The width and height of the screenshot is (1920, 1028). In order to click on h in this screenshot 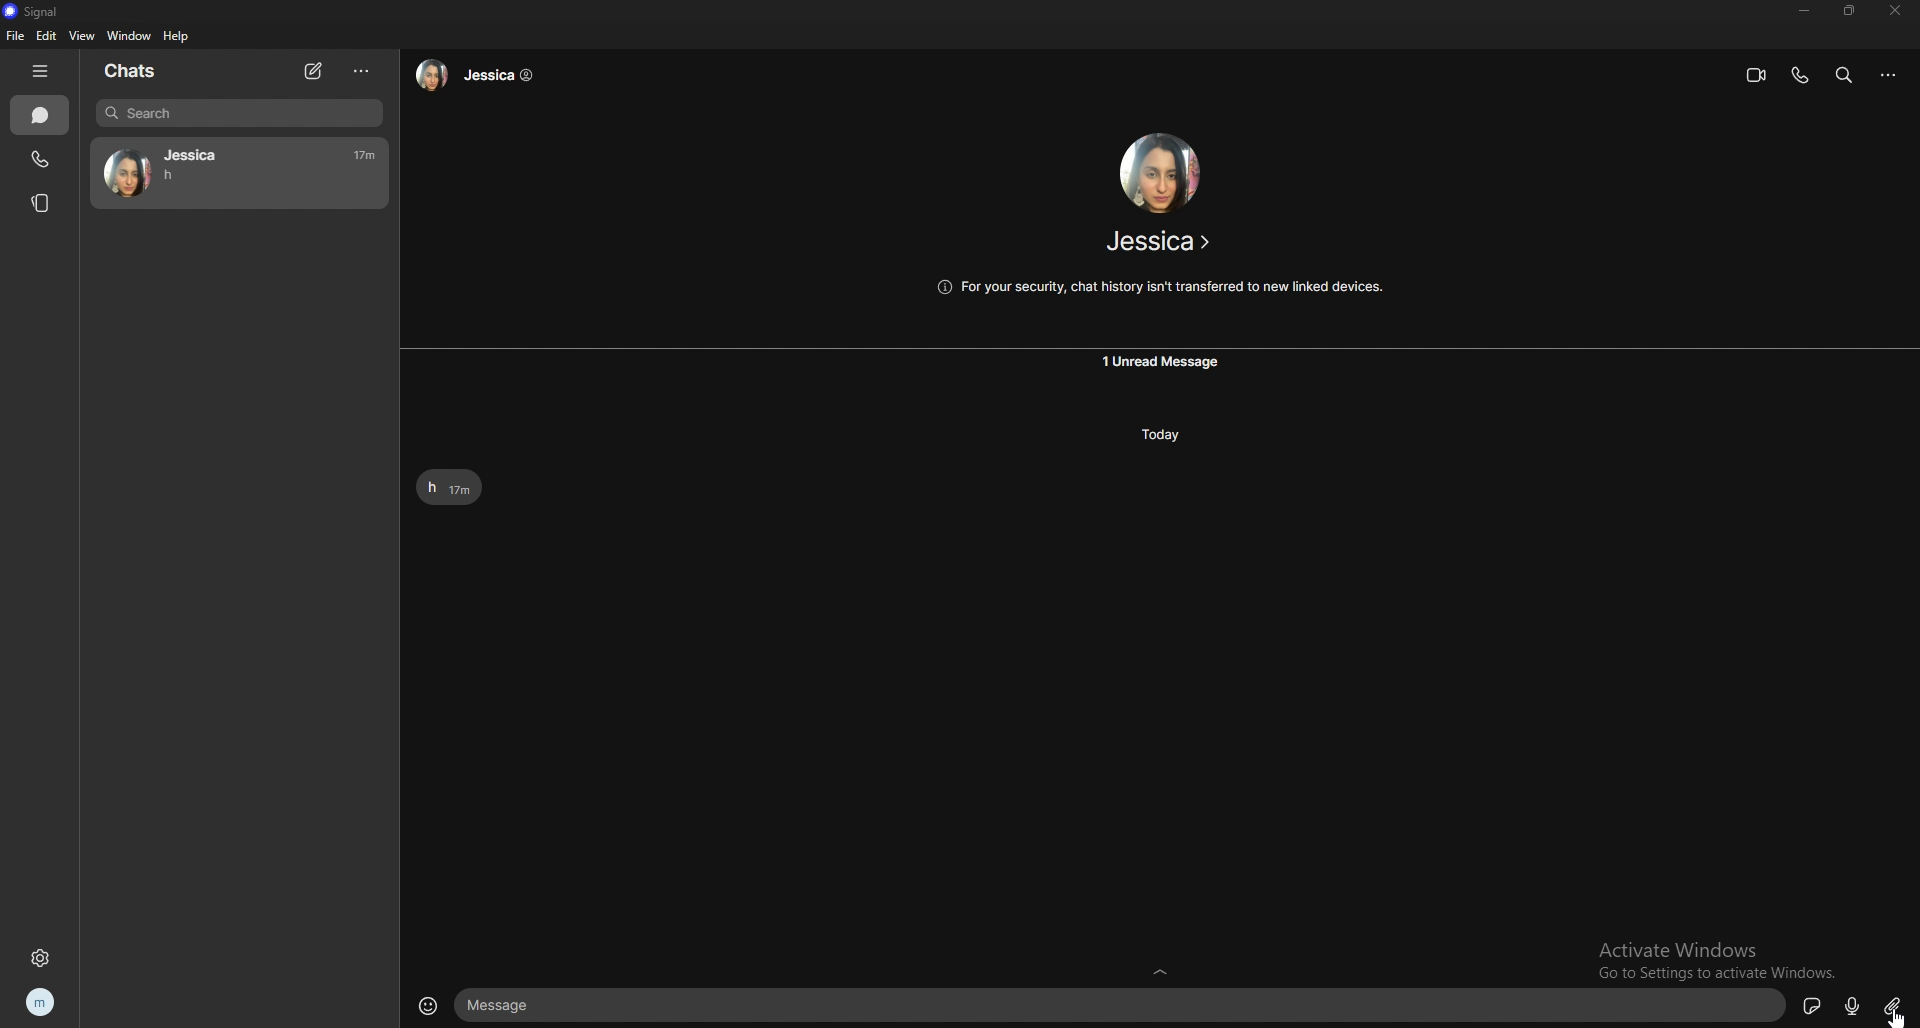, I will do `click(430, 488)`.